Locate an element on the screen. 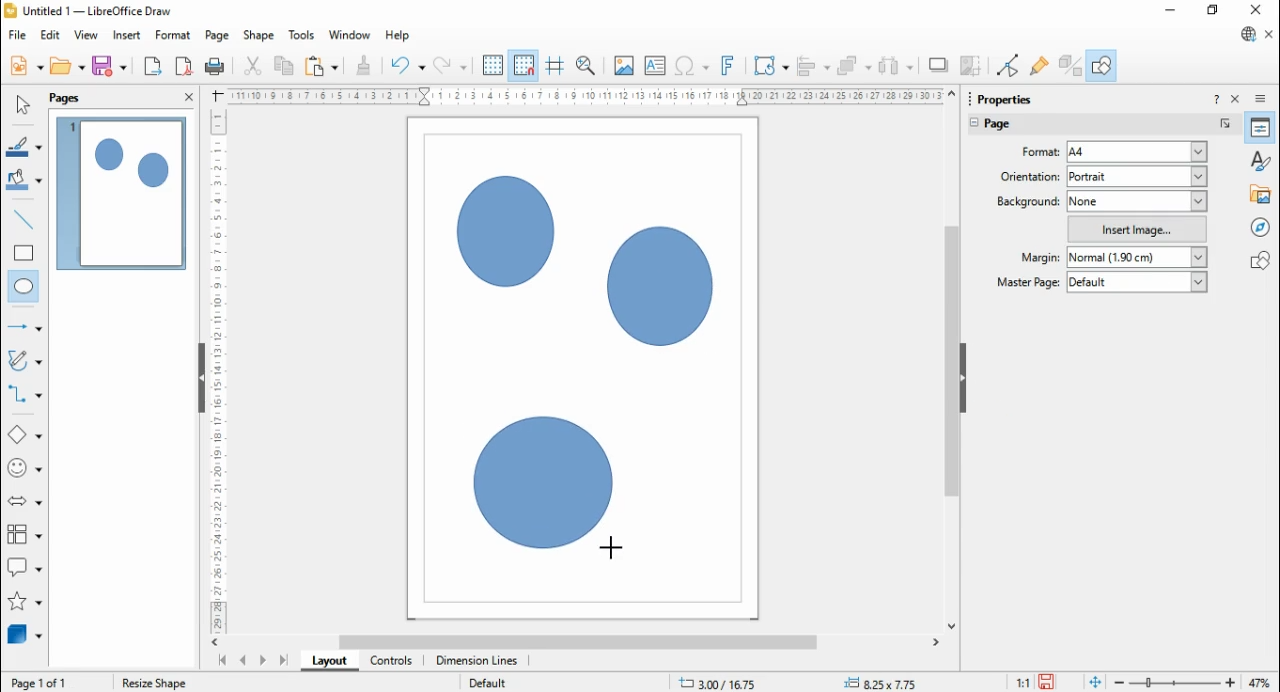  gallery is located at coordinates (1263, 193).